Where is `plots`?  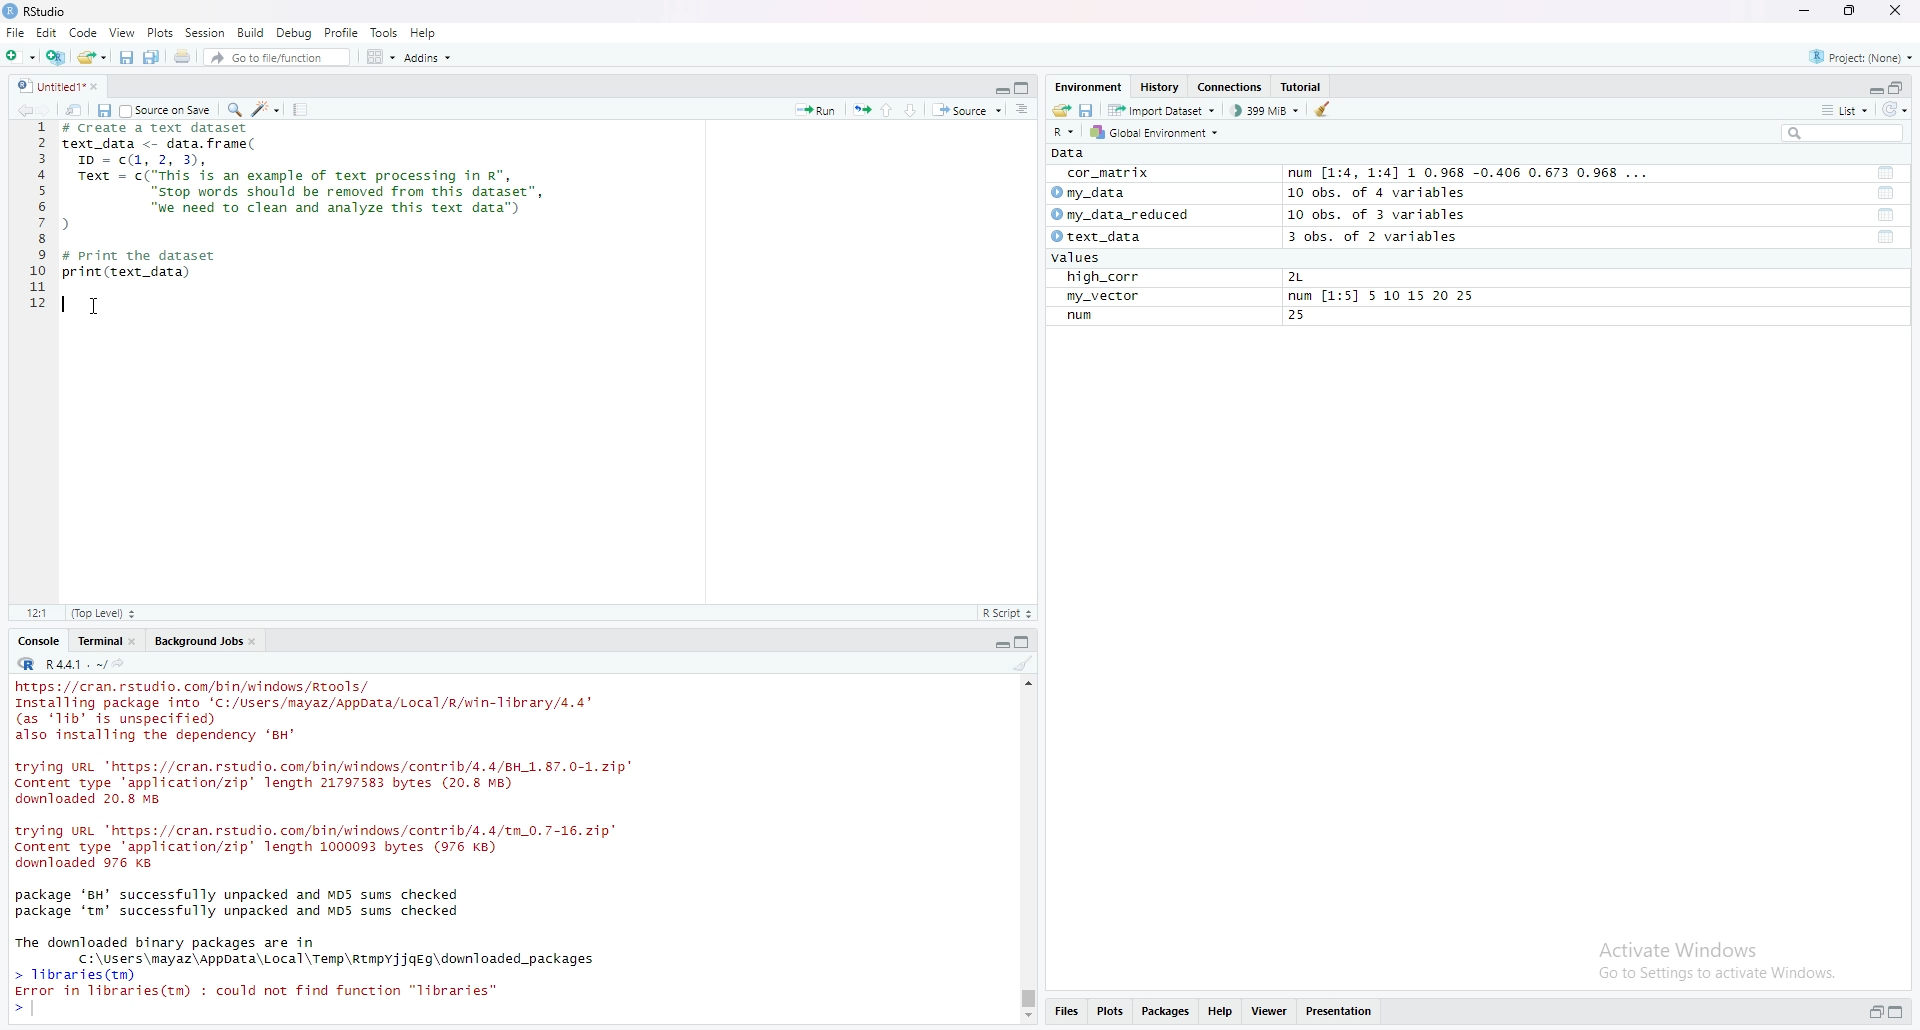
plots is located at coordinates (160, 34).